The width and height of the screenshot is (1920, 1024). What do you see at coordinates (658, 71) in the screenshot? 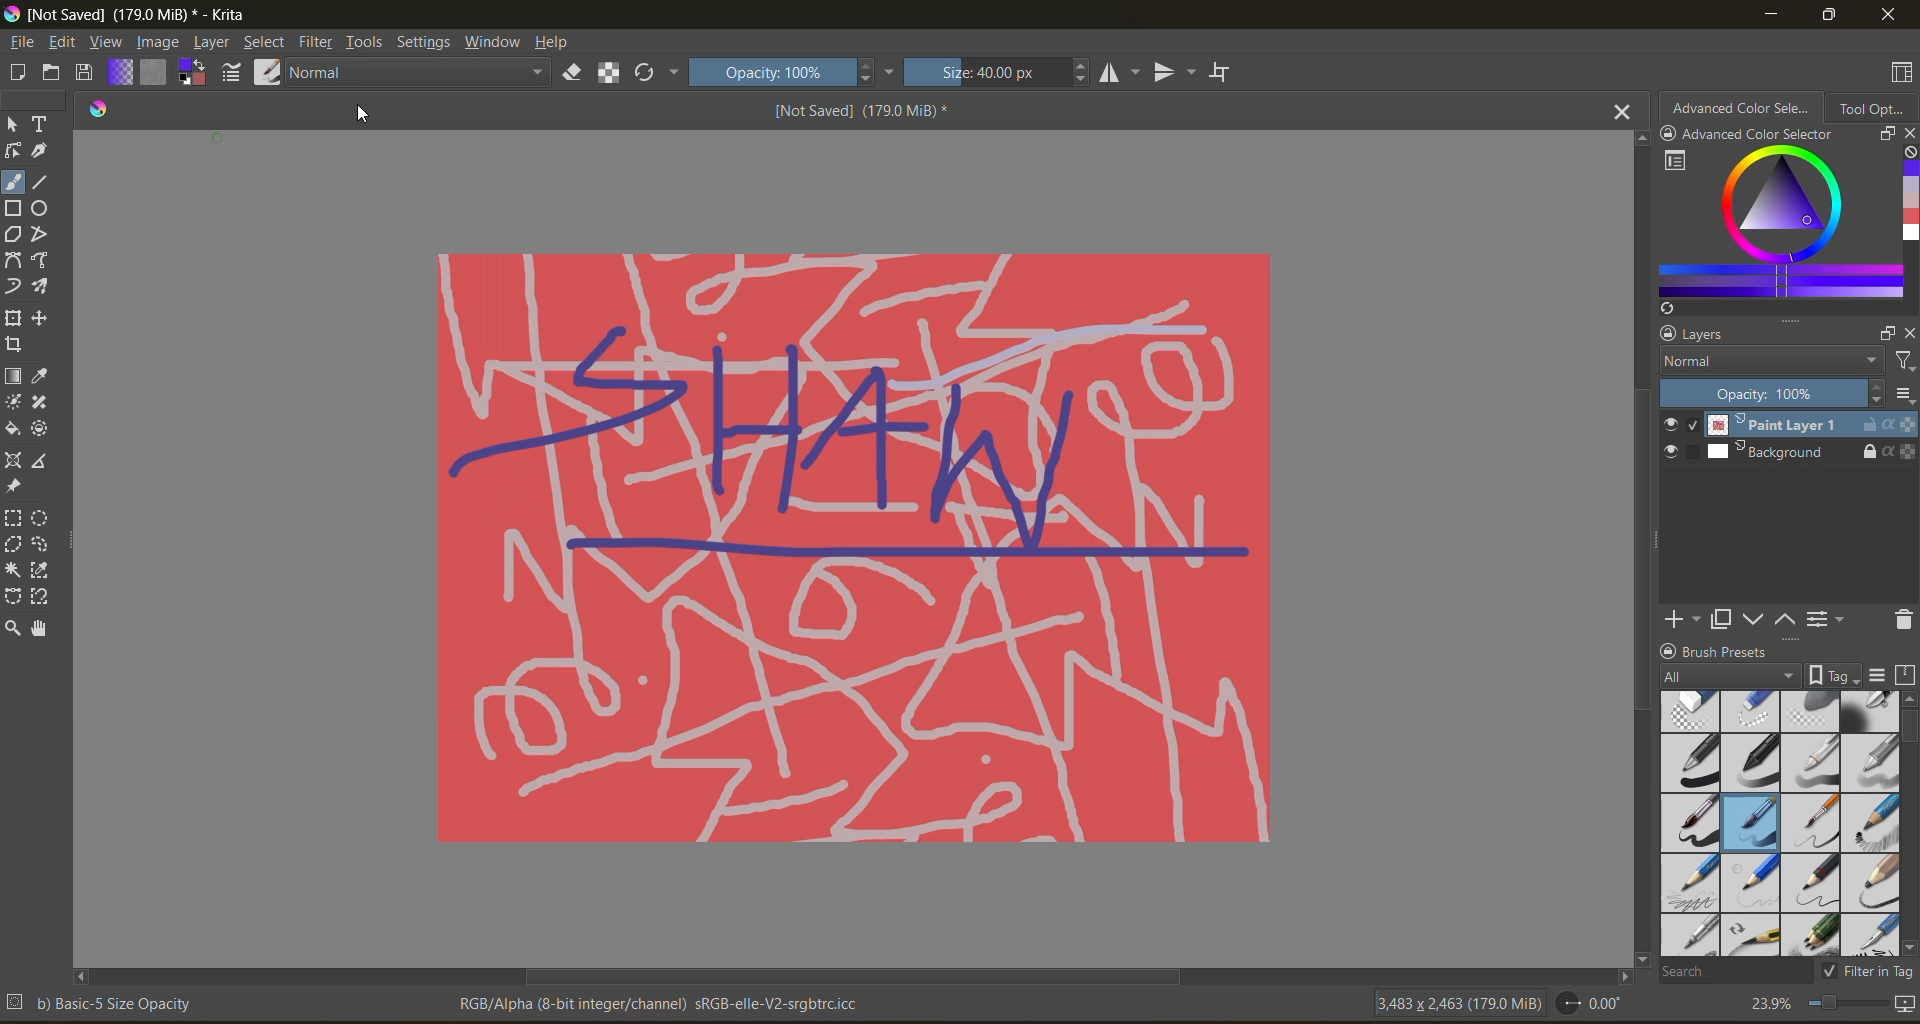
I see `reload original preset` at bounding box center [658, 71].